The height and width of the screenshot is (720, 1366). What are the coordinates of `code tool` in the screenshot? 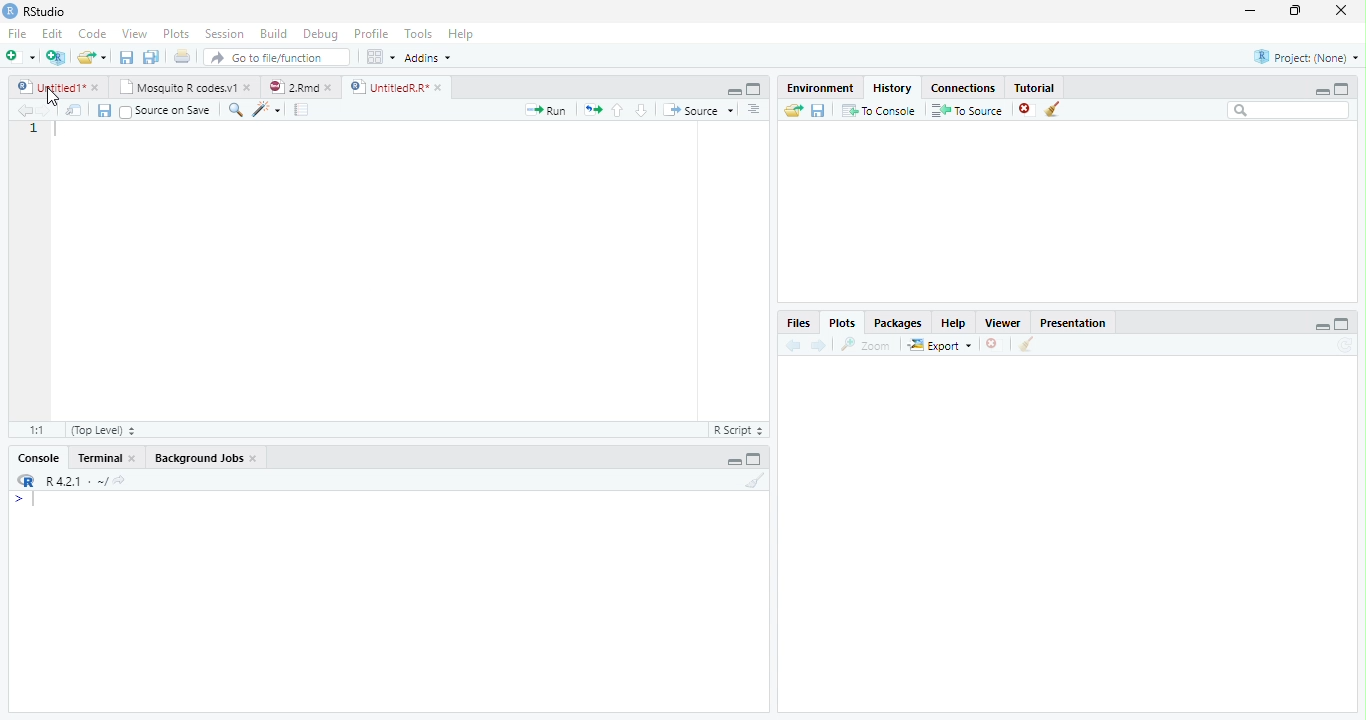 It's located at (266, 111).